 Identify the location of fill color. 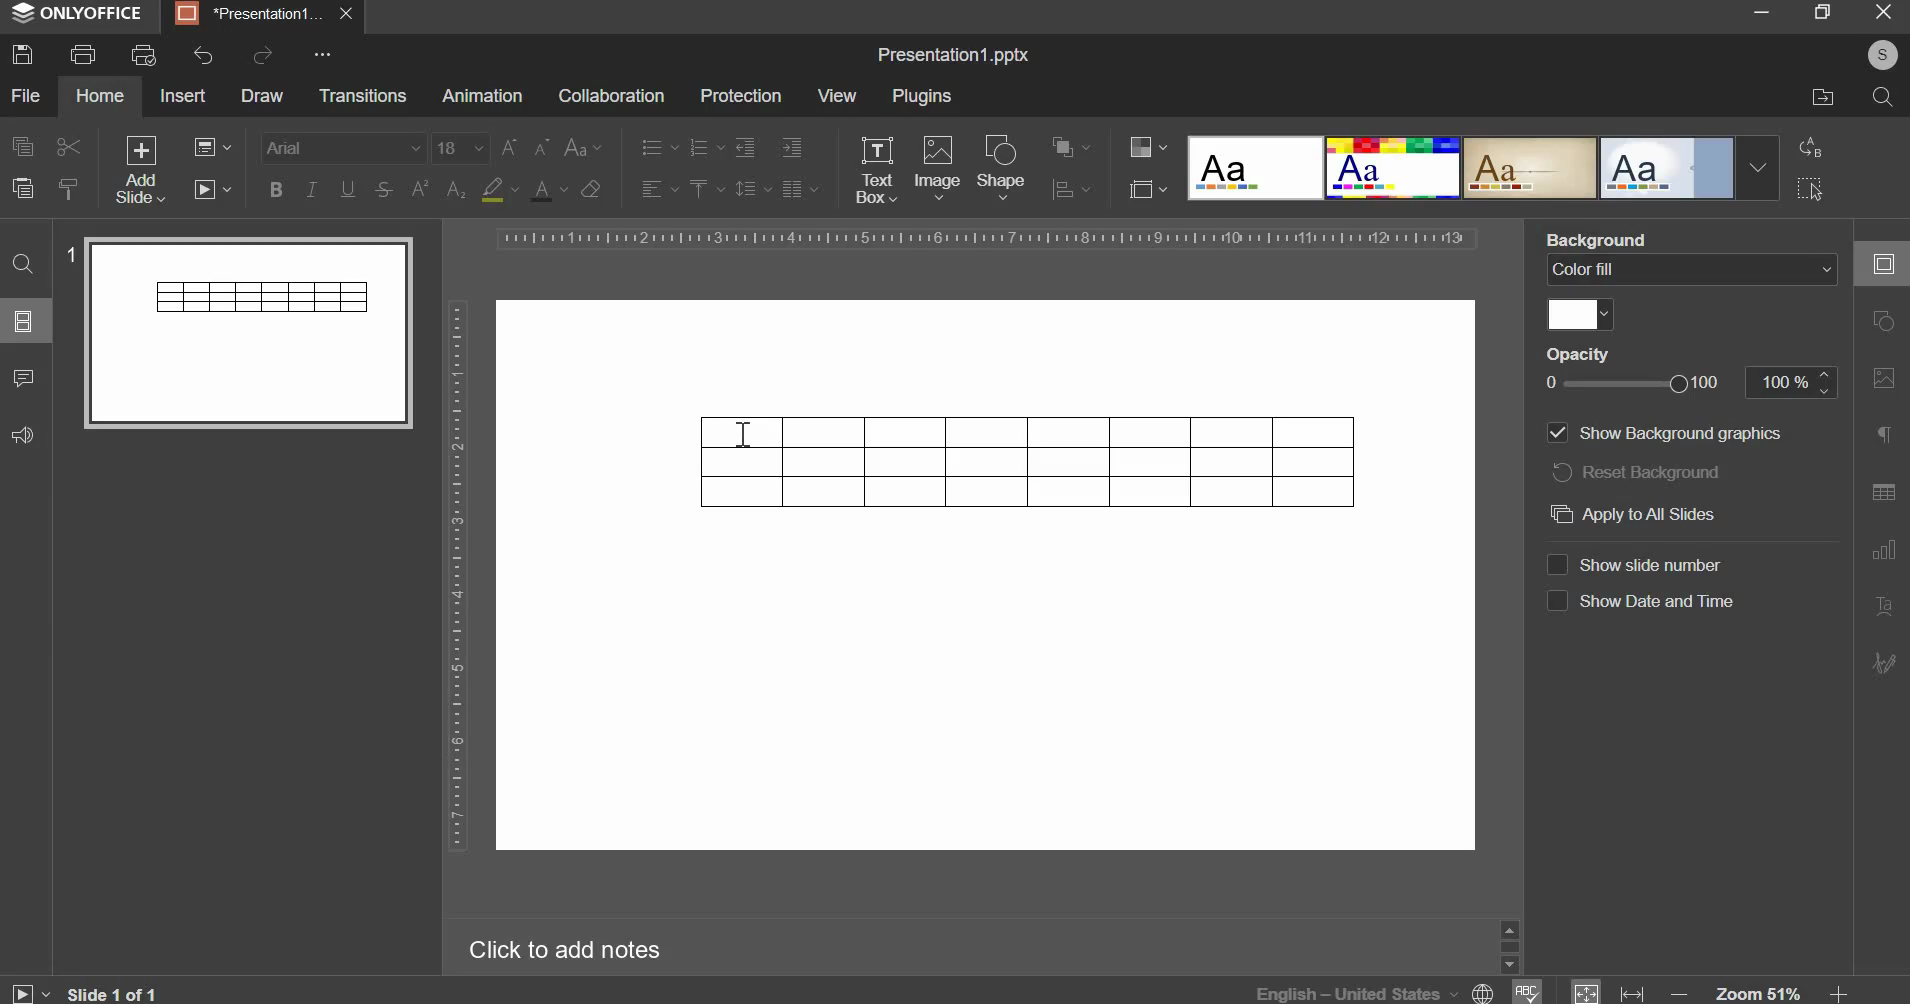
(498, 189).